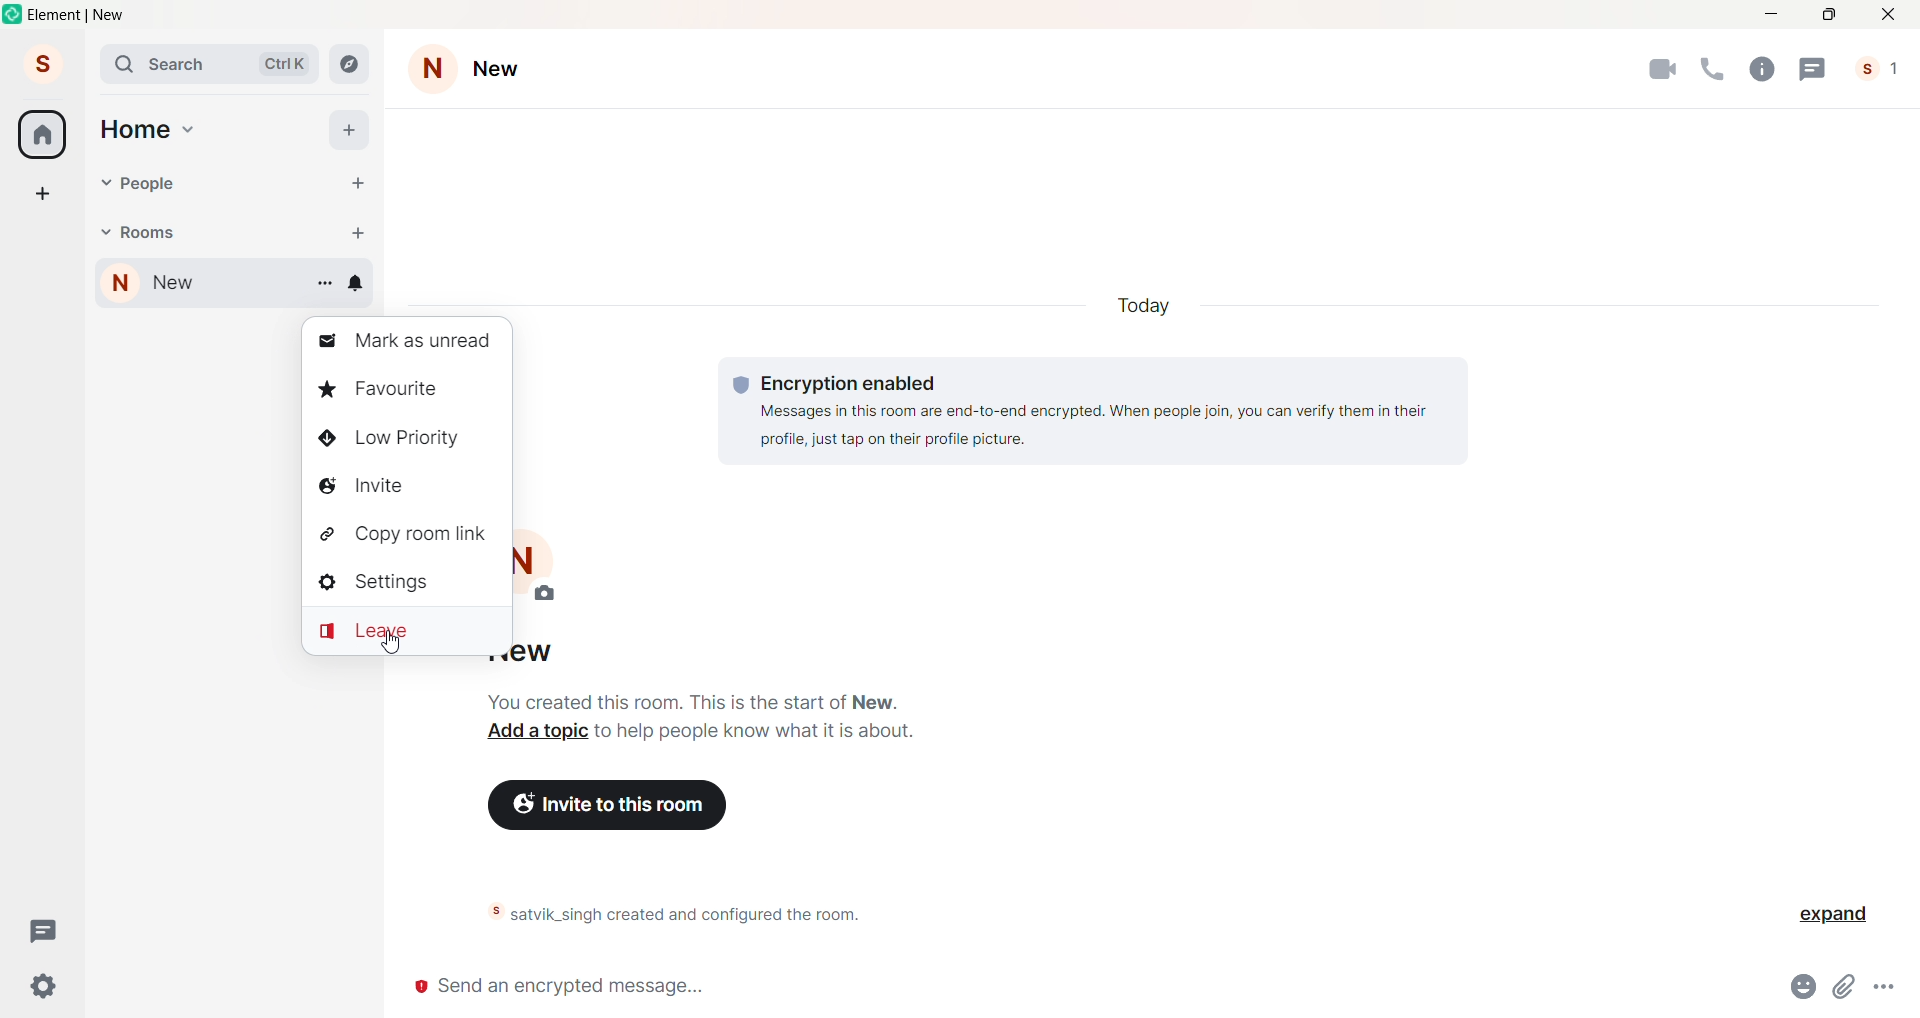 Image resolution: width=1920 pixels, height=1018 pixels. I want to click on to help people know what it is about., so click(754, 733).